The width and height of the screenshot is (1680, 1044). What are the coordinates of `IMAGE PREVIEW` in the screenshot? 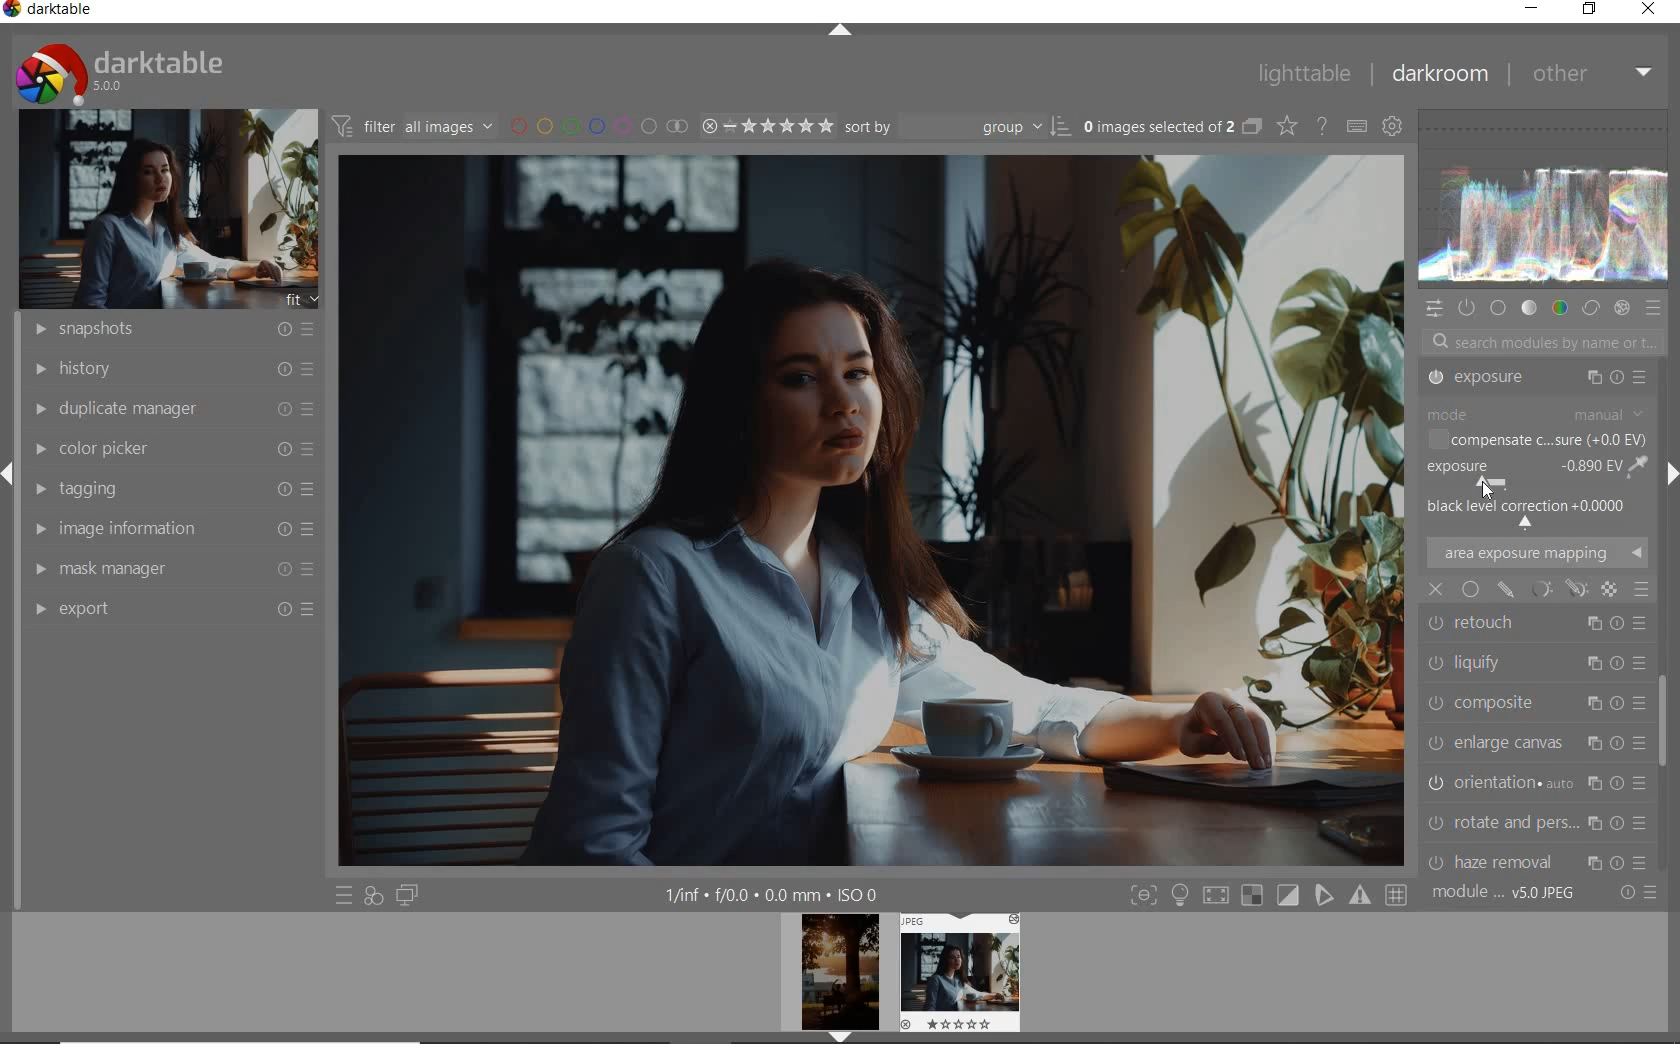 It's located at (839, 979).